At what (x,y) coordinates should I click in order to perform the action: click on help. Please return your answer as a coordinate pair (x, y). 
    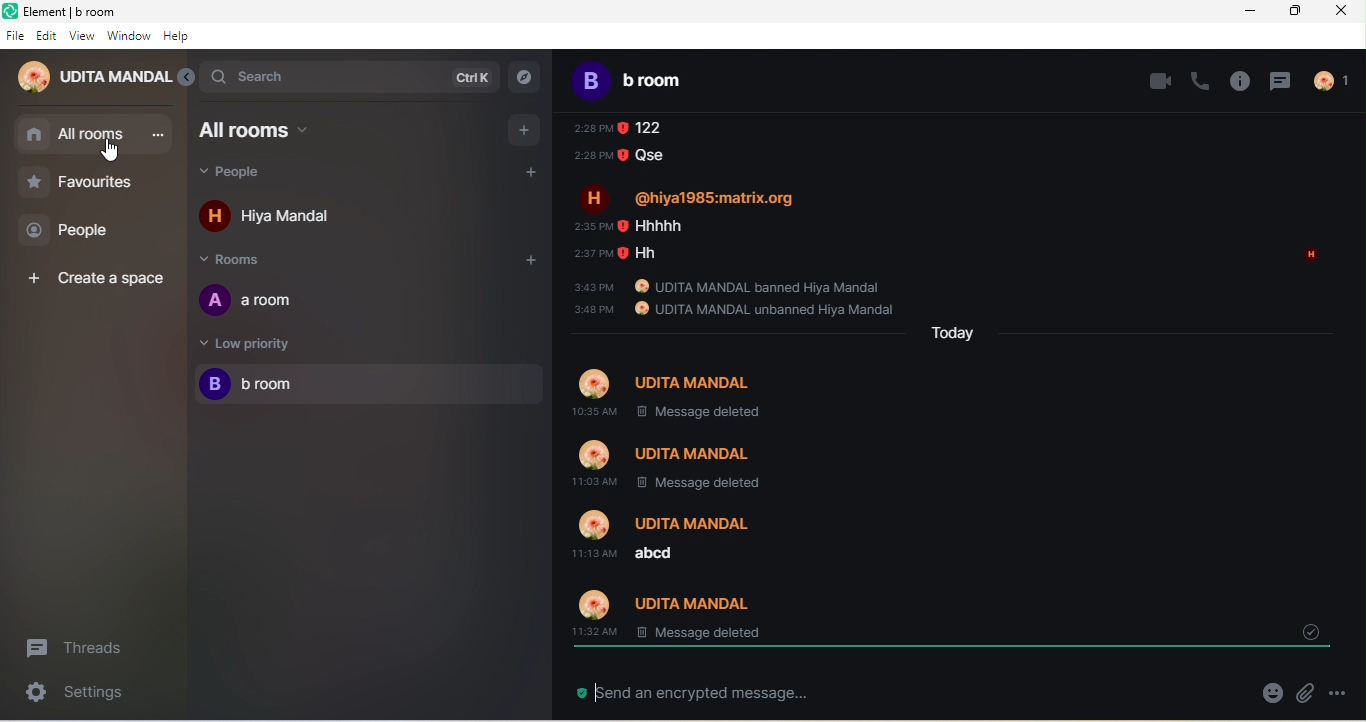
    Looking at the image, I should click on (184, 39).